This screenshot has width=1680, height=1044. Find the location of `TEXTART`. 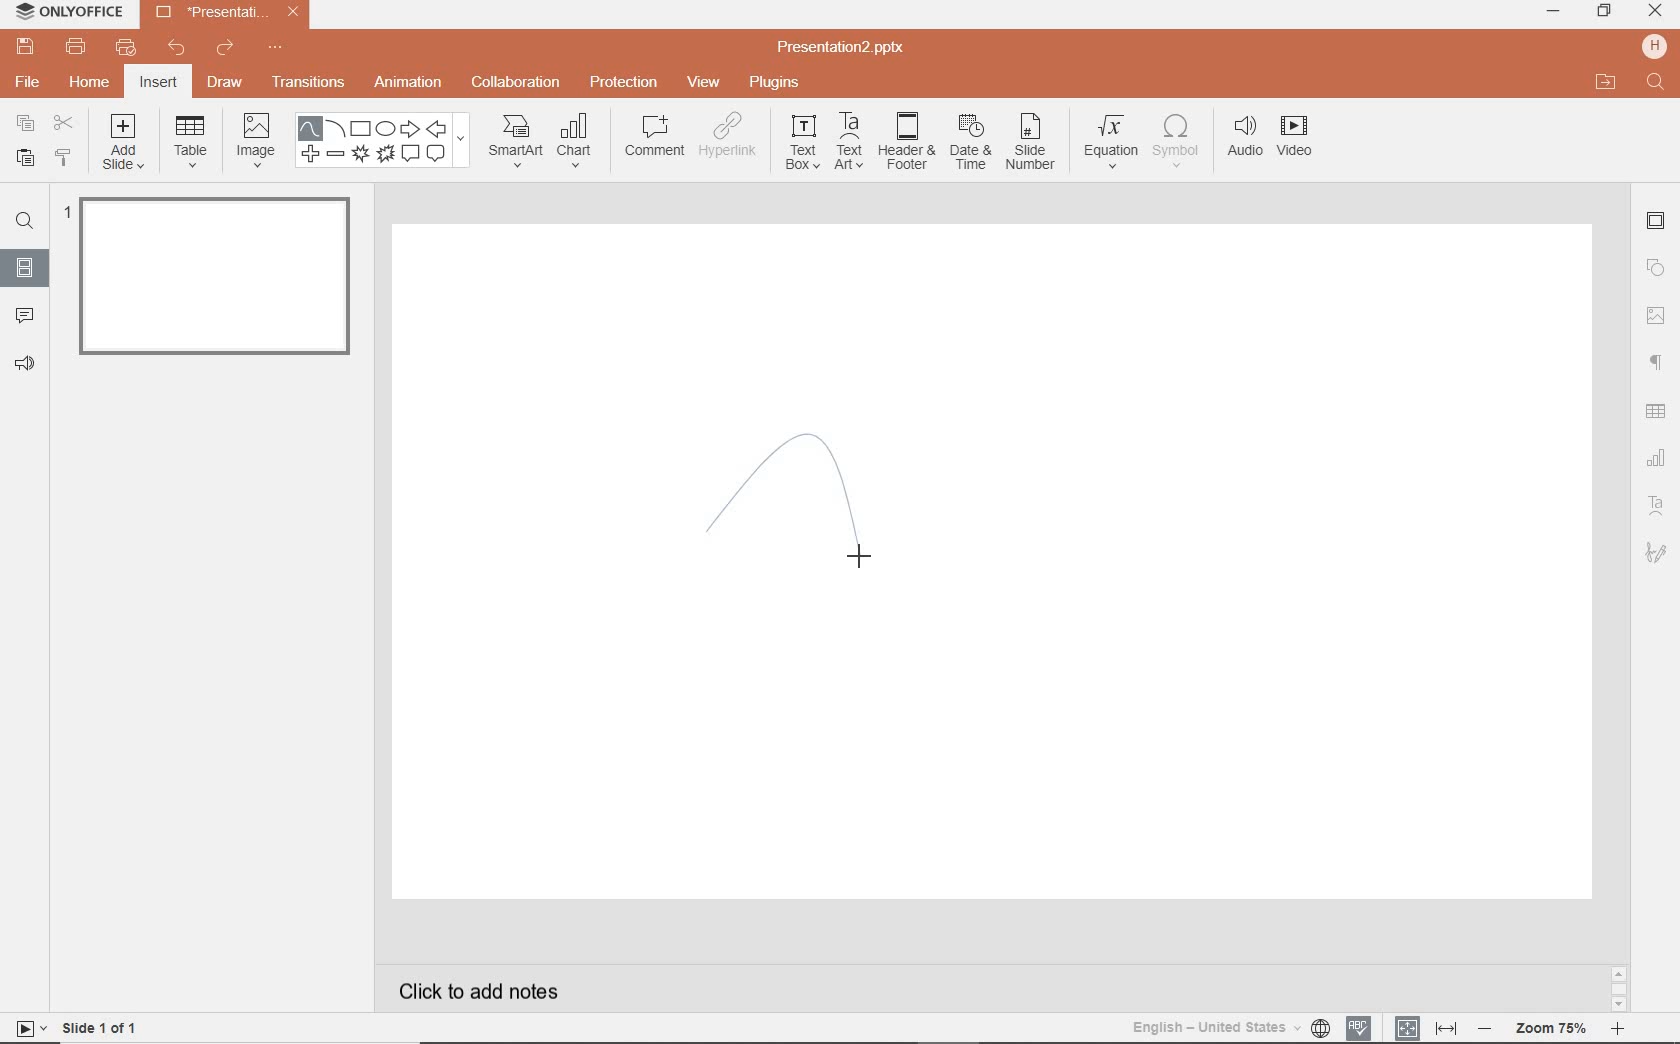

TEXTART is located at coordinates (849, 143).